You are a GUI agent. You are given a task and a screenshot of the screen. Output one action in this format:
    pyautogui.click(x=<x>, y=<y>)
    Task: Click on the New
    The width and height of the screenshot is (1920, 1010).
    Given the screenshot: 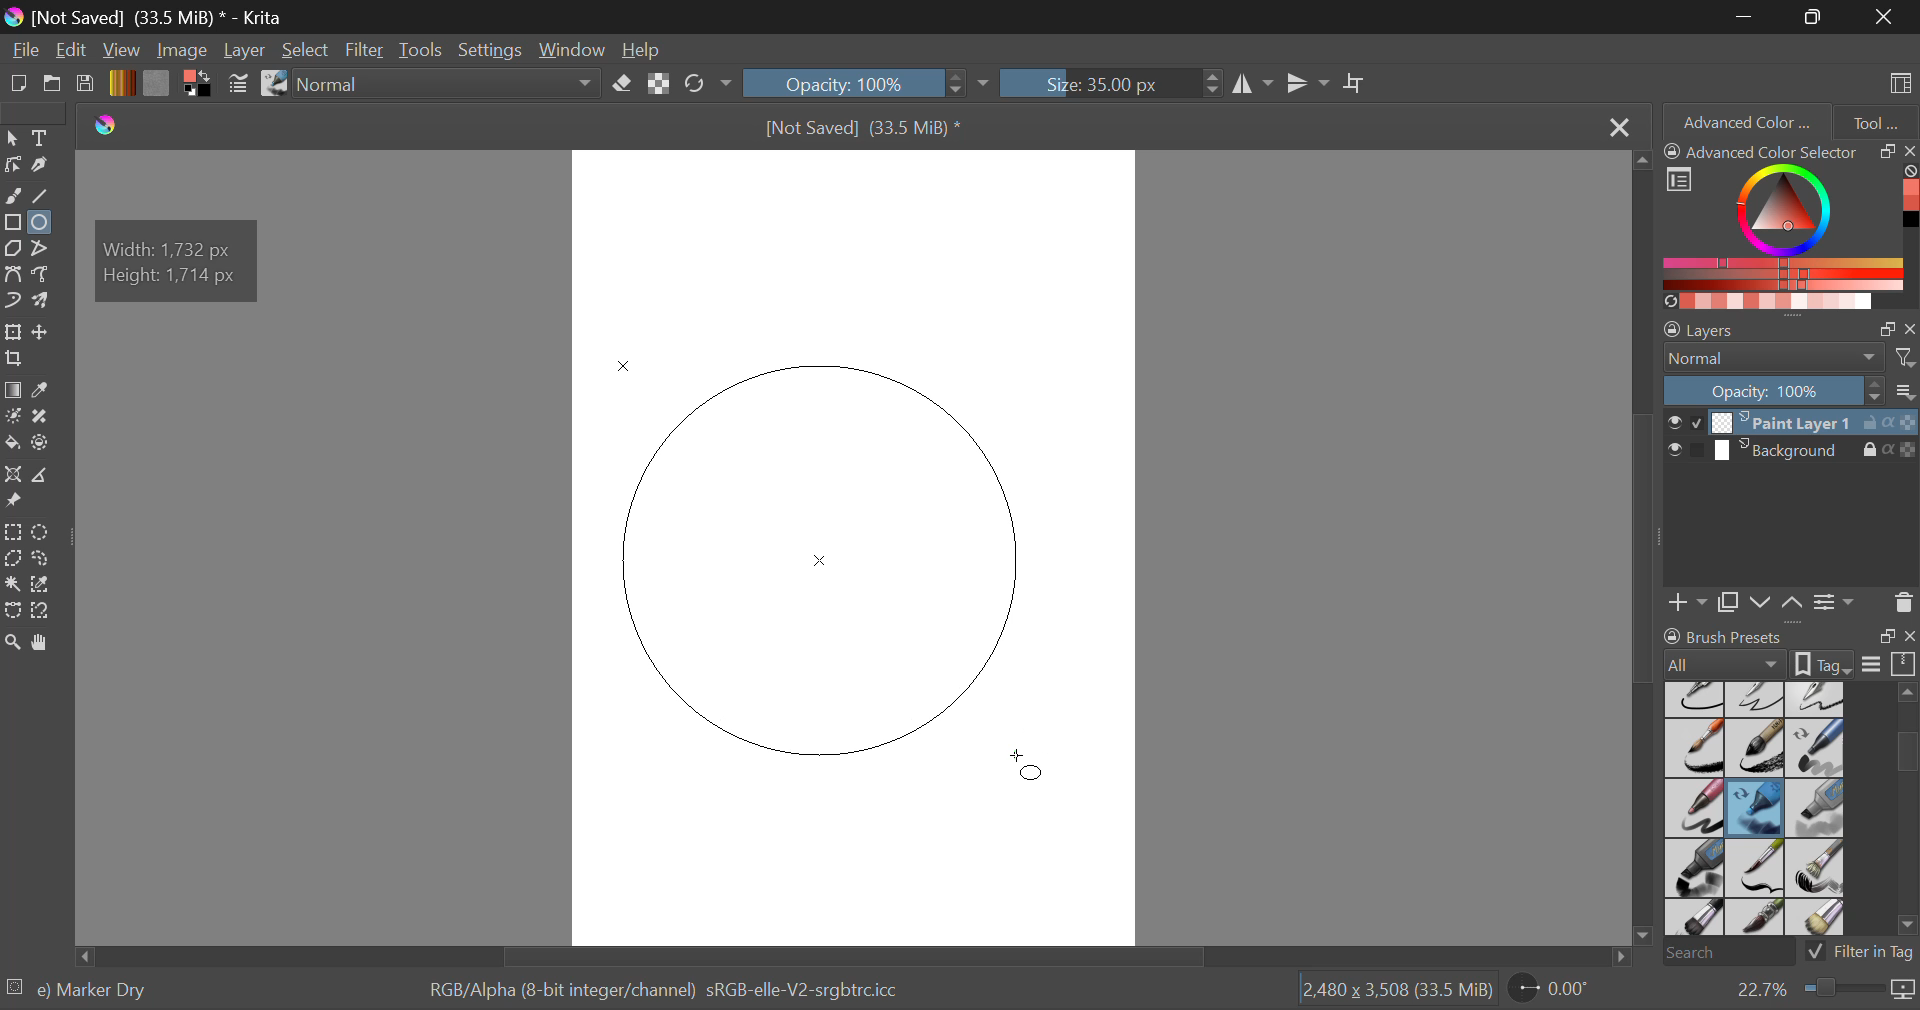 What is the action you would take?
    pyautogui.click(x=19, y=87)
    